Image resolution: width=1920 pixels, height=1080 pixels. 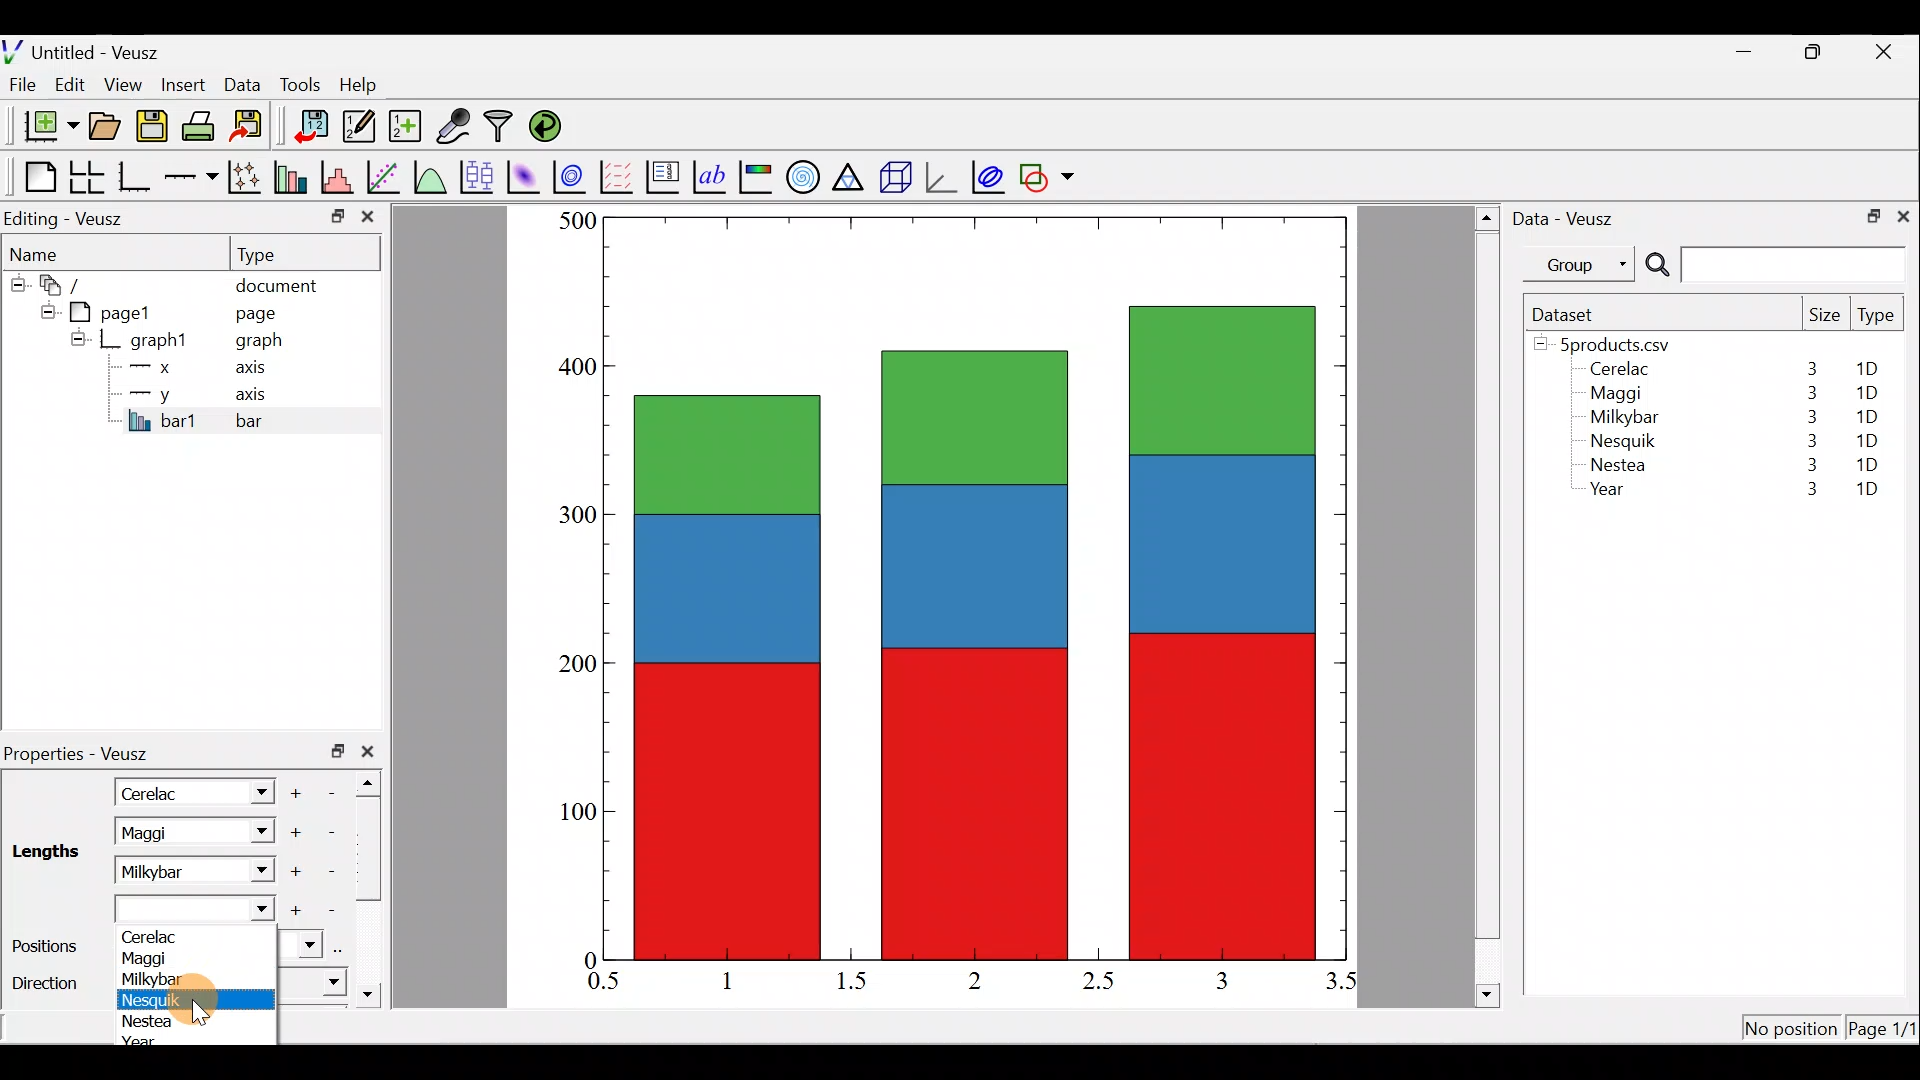 What do you see at coordinates (35, 177) in the screenshot?
I see `Blank page` at bounding box center [35, 177].